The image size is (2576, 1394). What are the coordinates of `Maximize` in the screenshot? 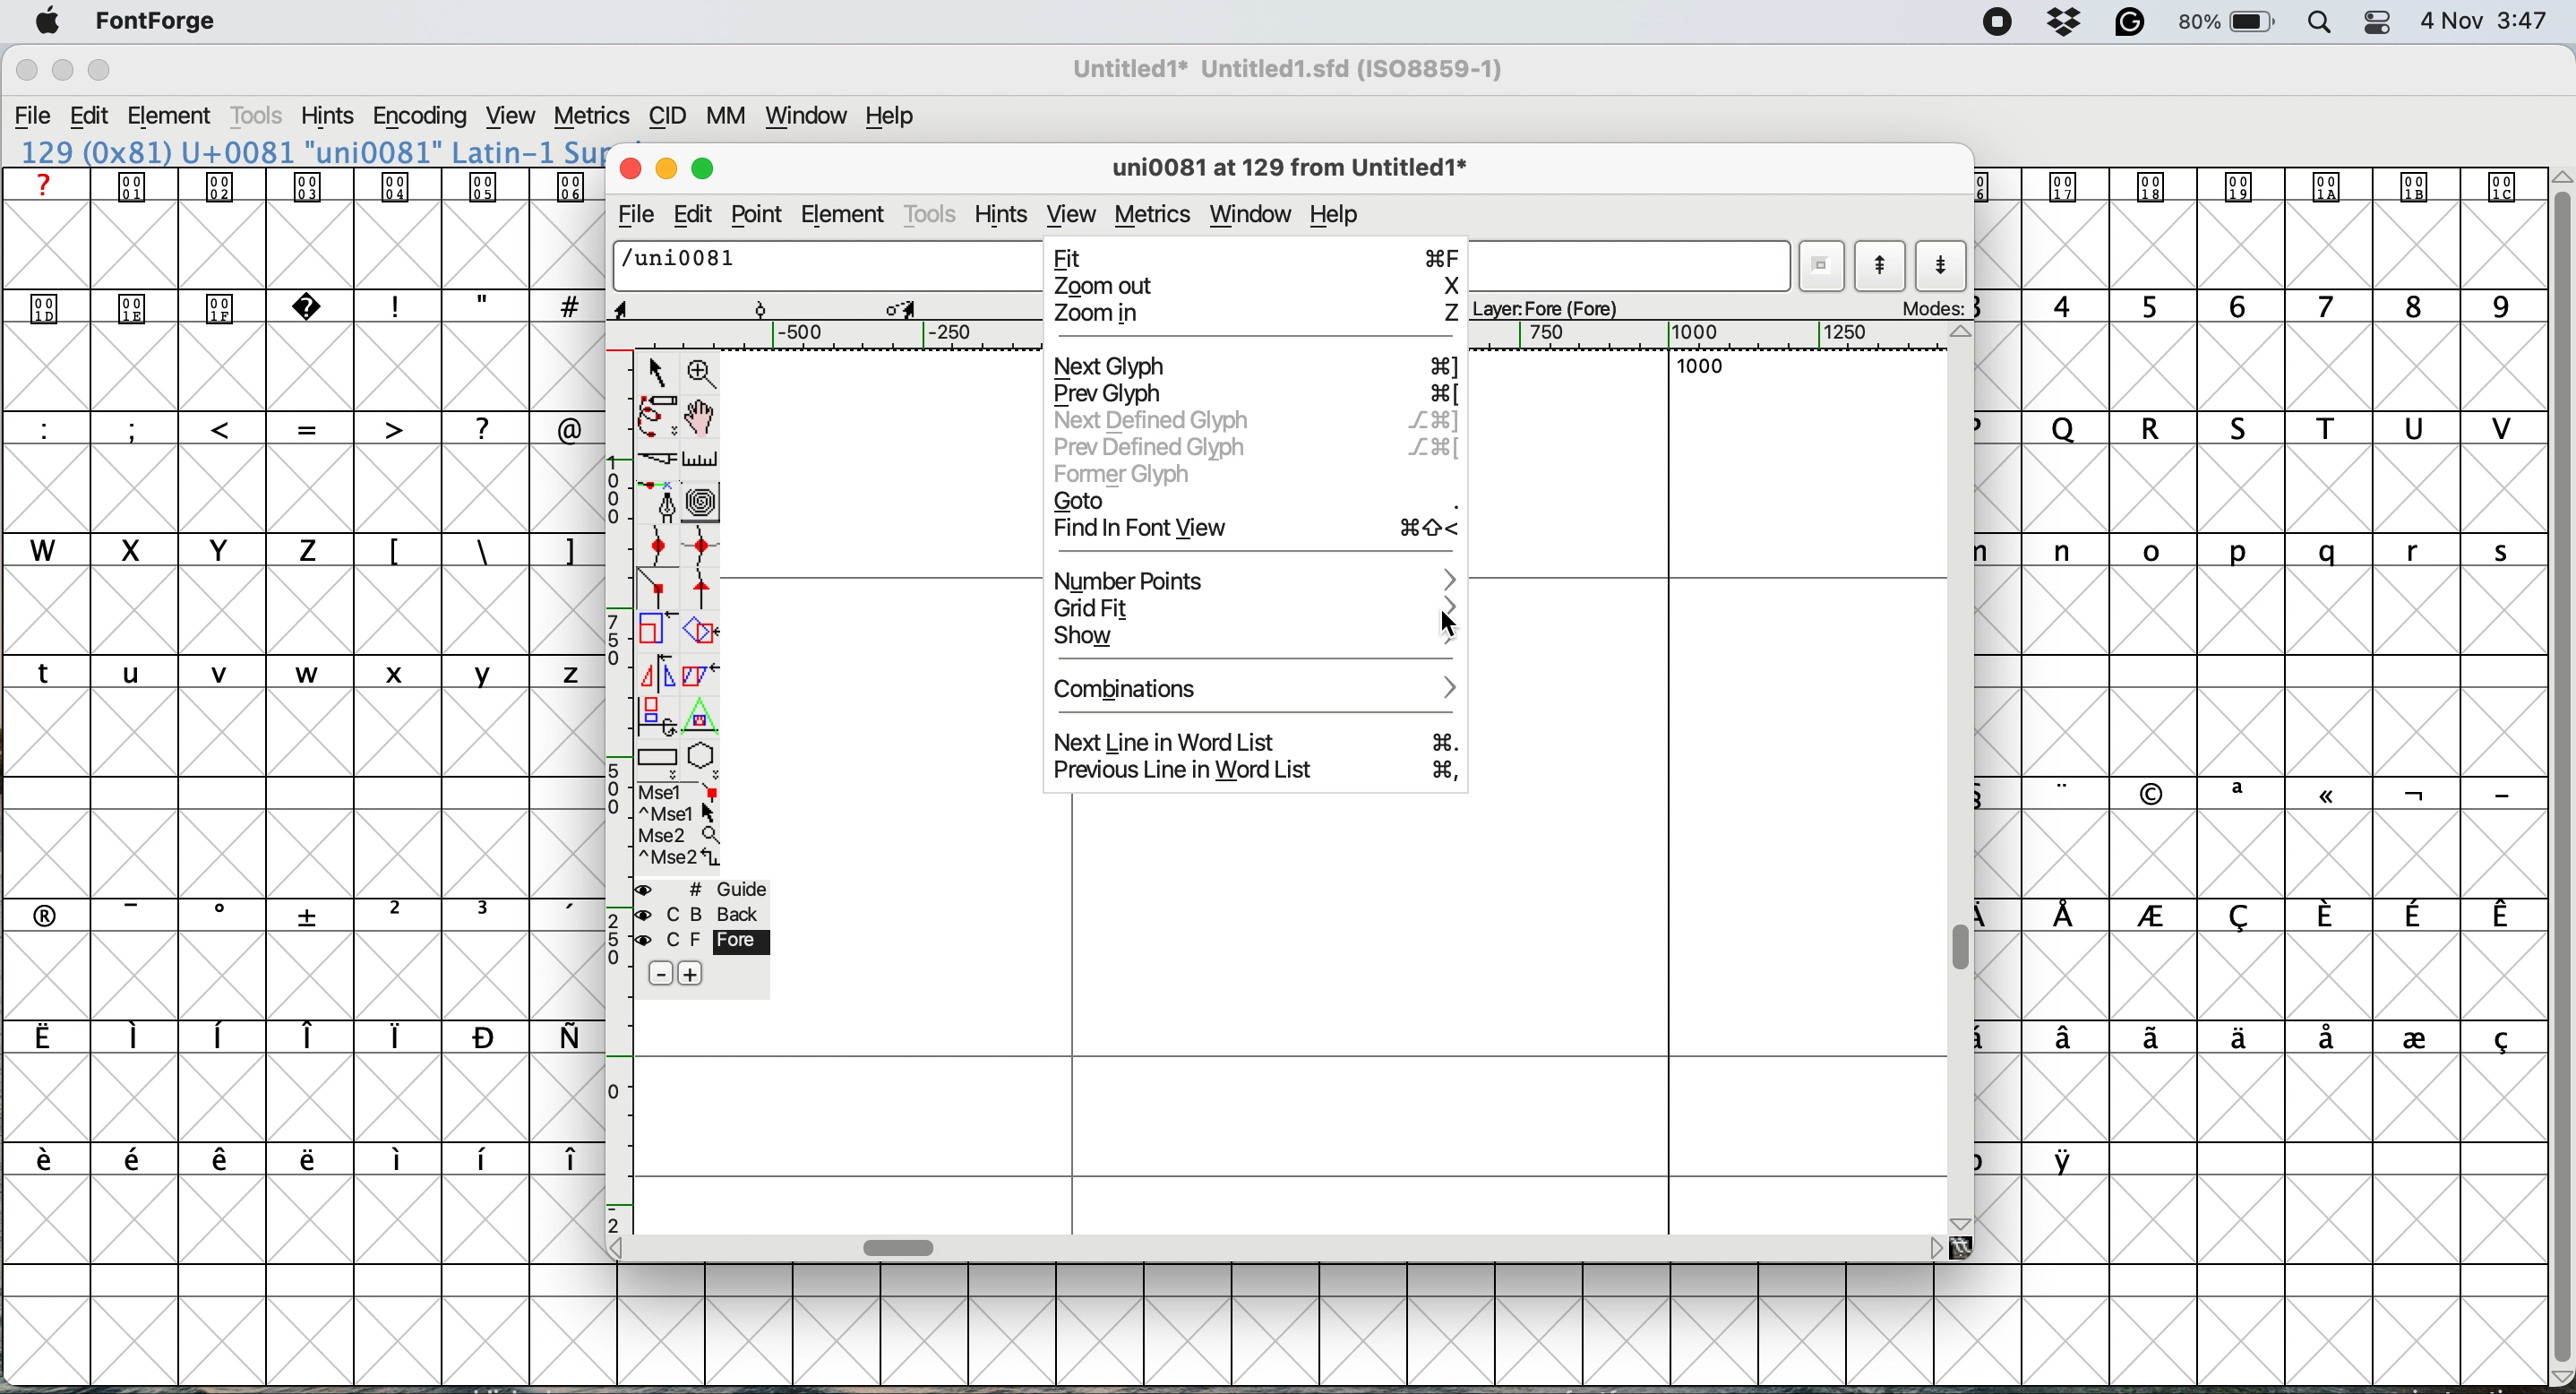 It's located at (98, 70).